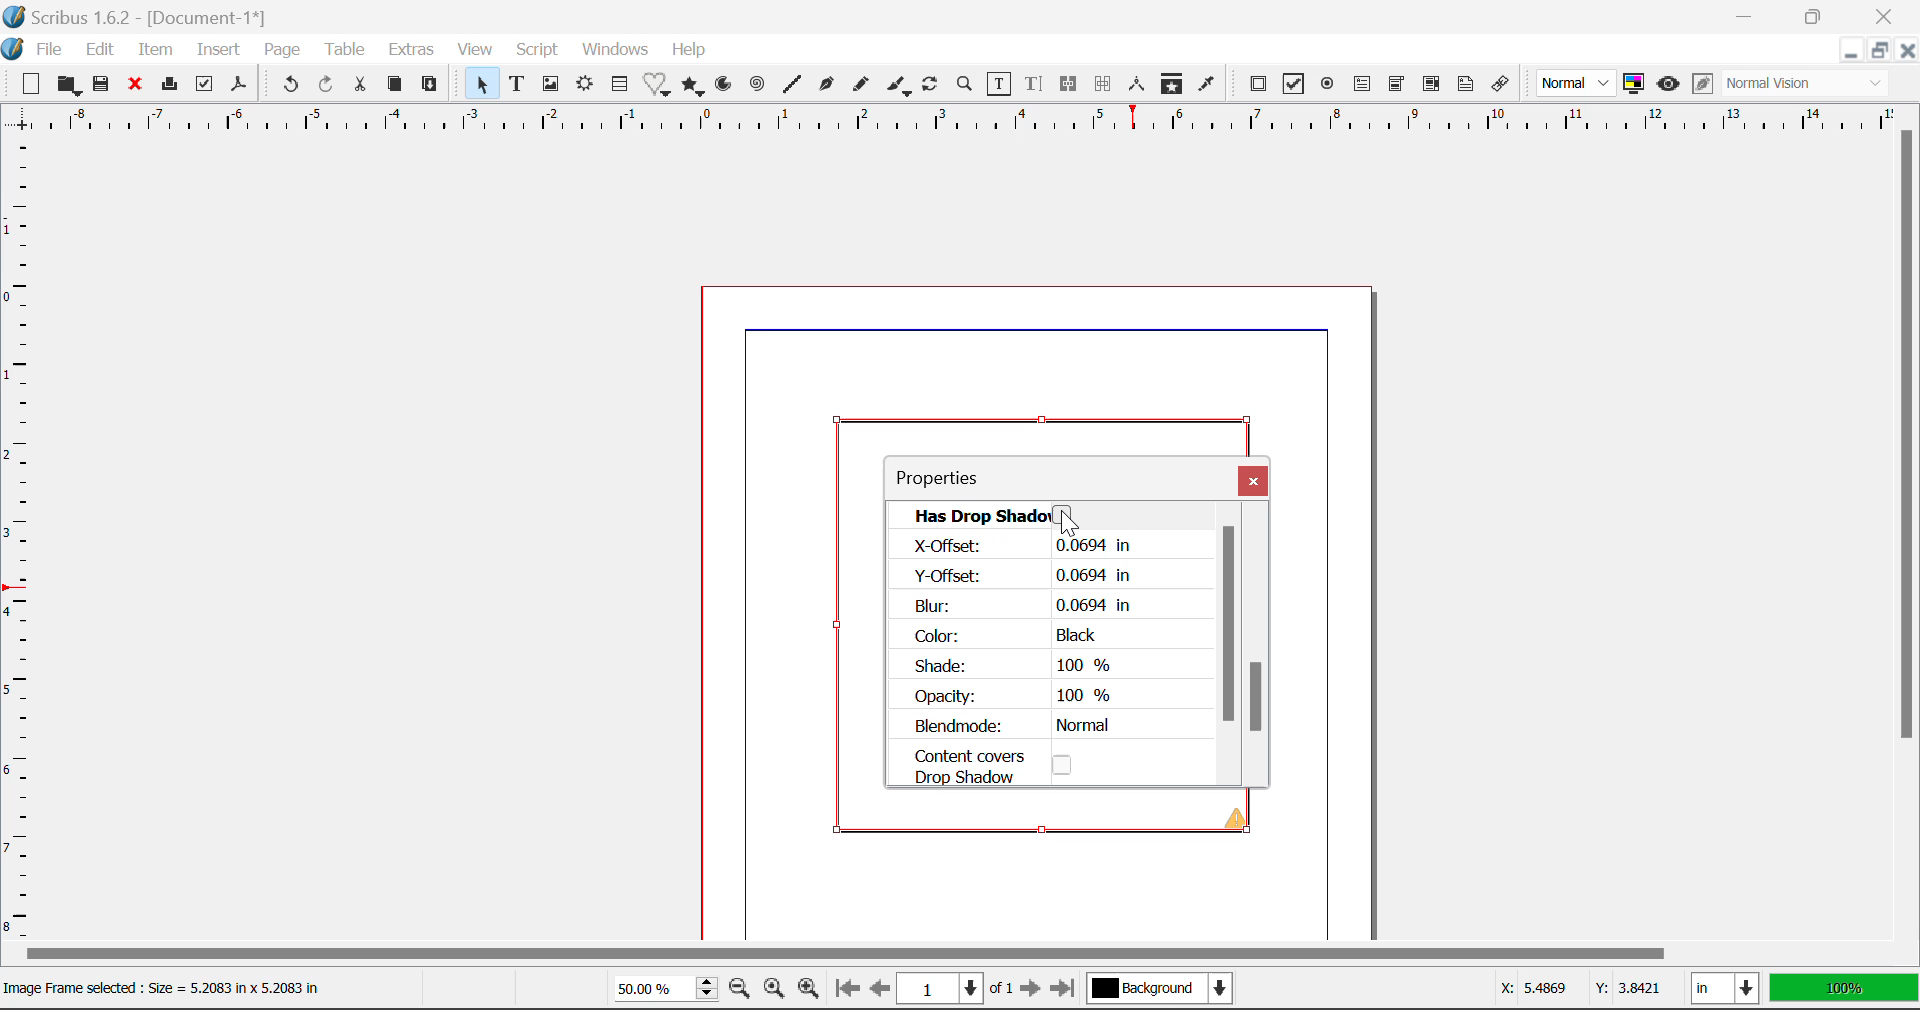 This screenshot has width=1920, height=1010. What do you see at coordinates (1430, 87) in the screenshot?
I see `Pdf List box` at bounding box center [1430, 87].